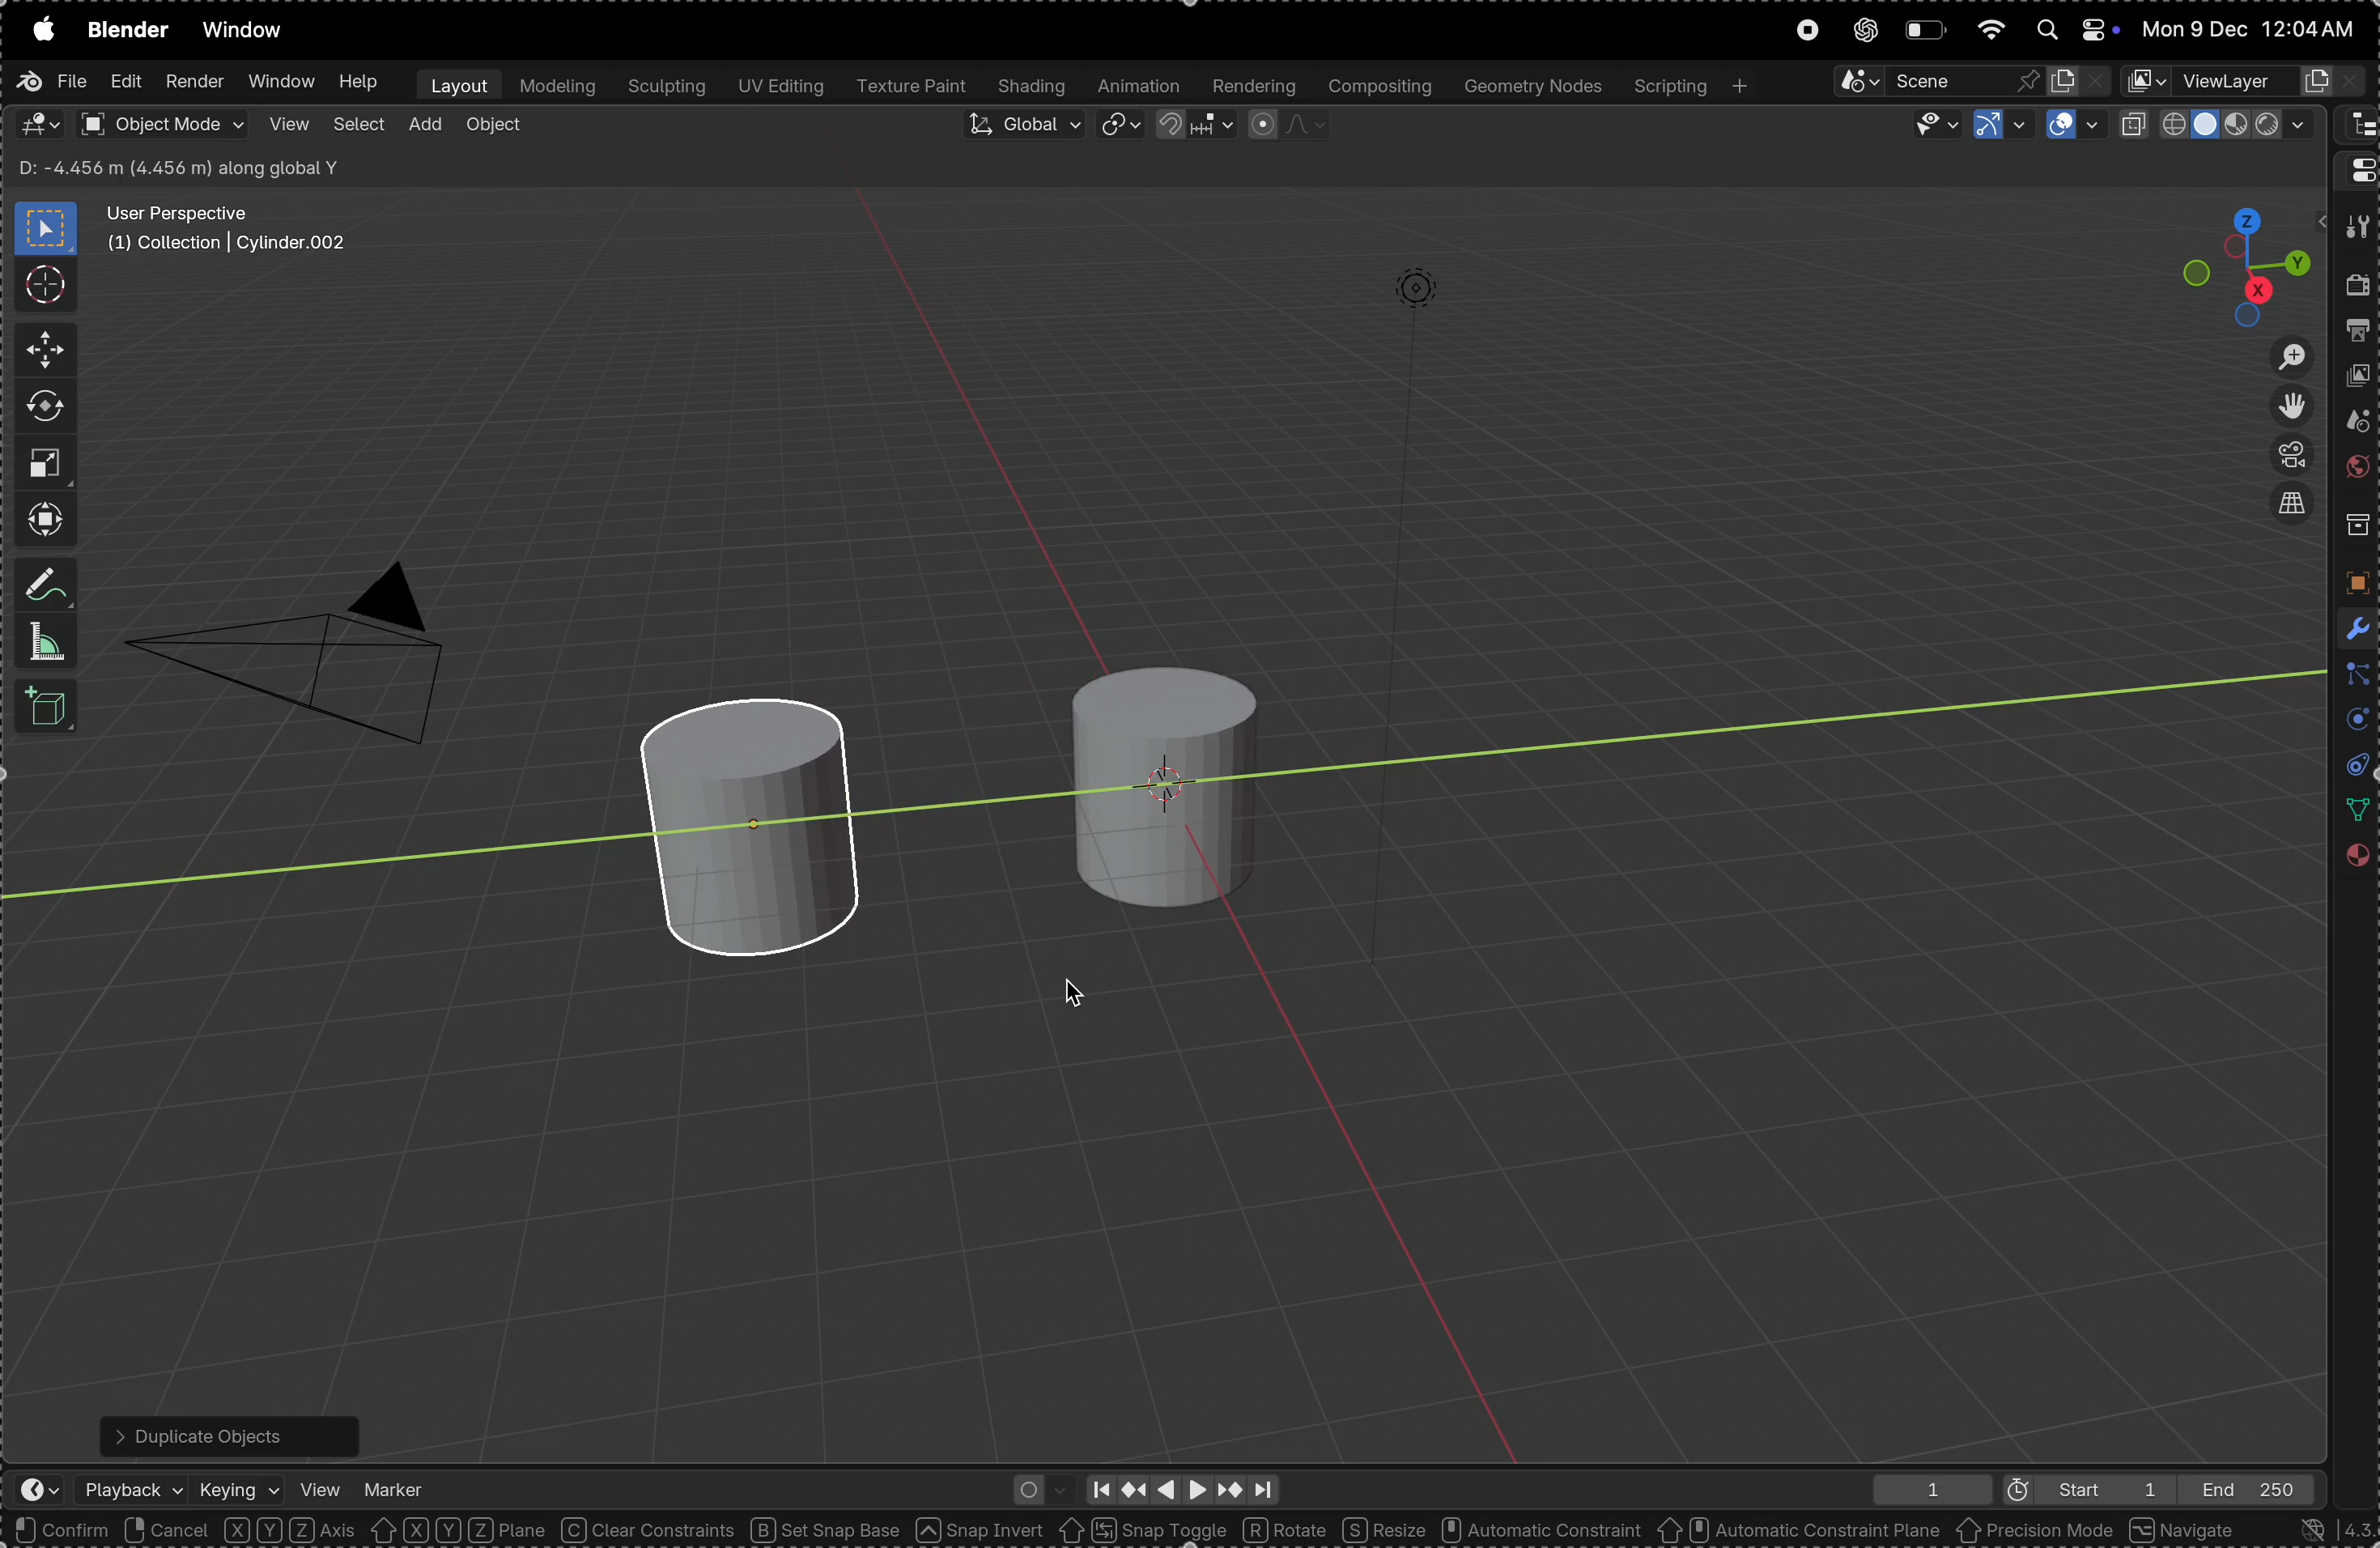  Describe the element at coordinates (1192, 129) in the screenshot. I see `snap` at that location.